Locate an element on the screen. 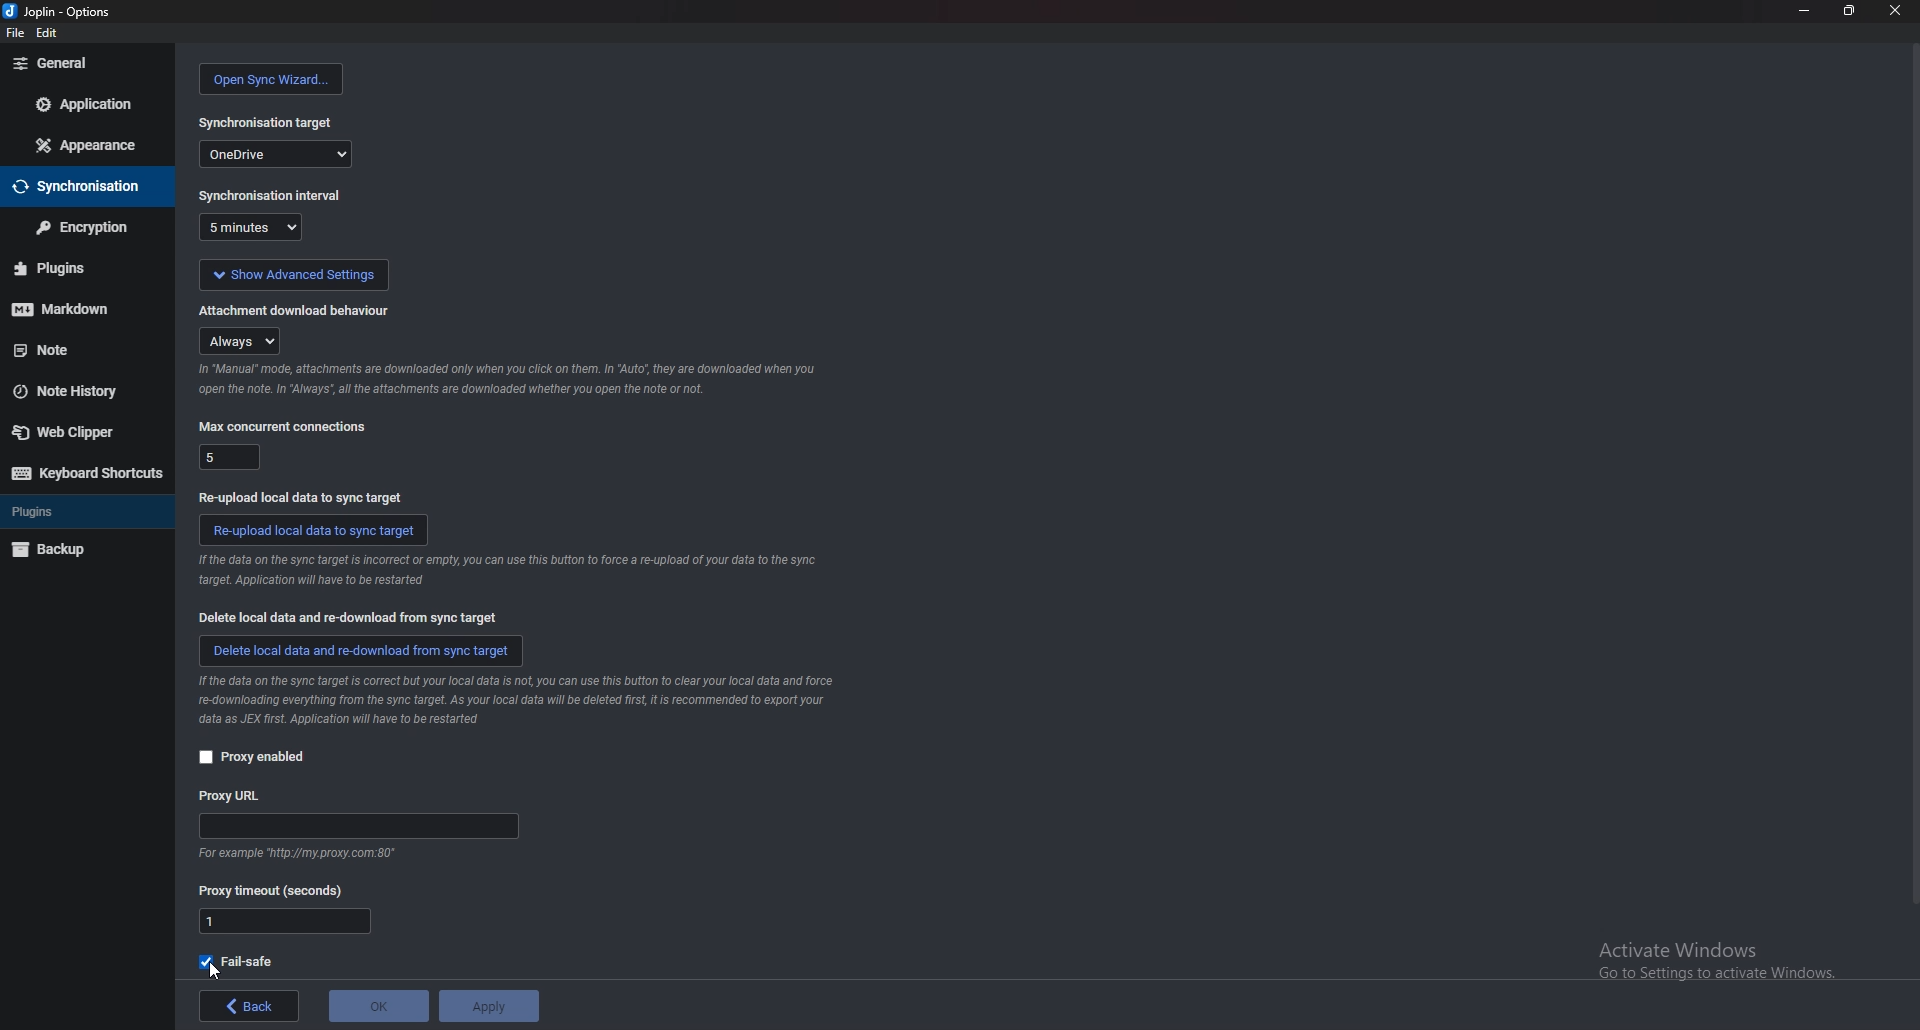  general is located at coordinates (89, 63).